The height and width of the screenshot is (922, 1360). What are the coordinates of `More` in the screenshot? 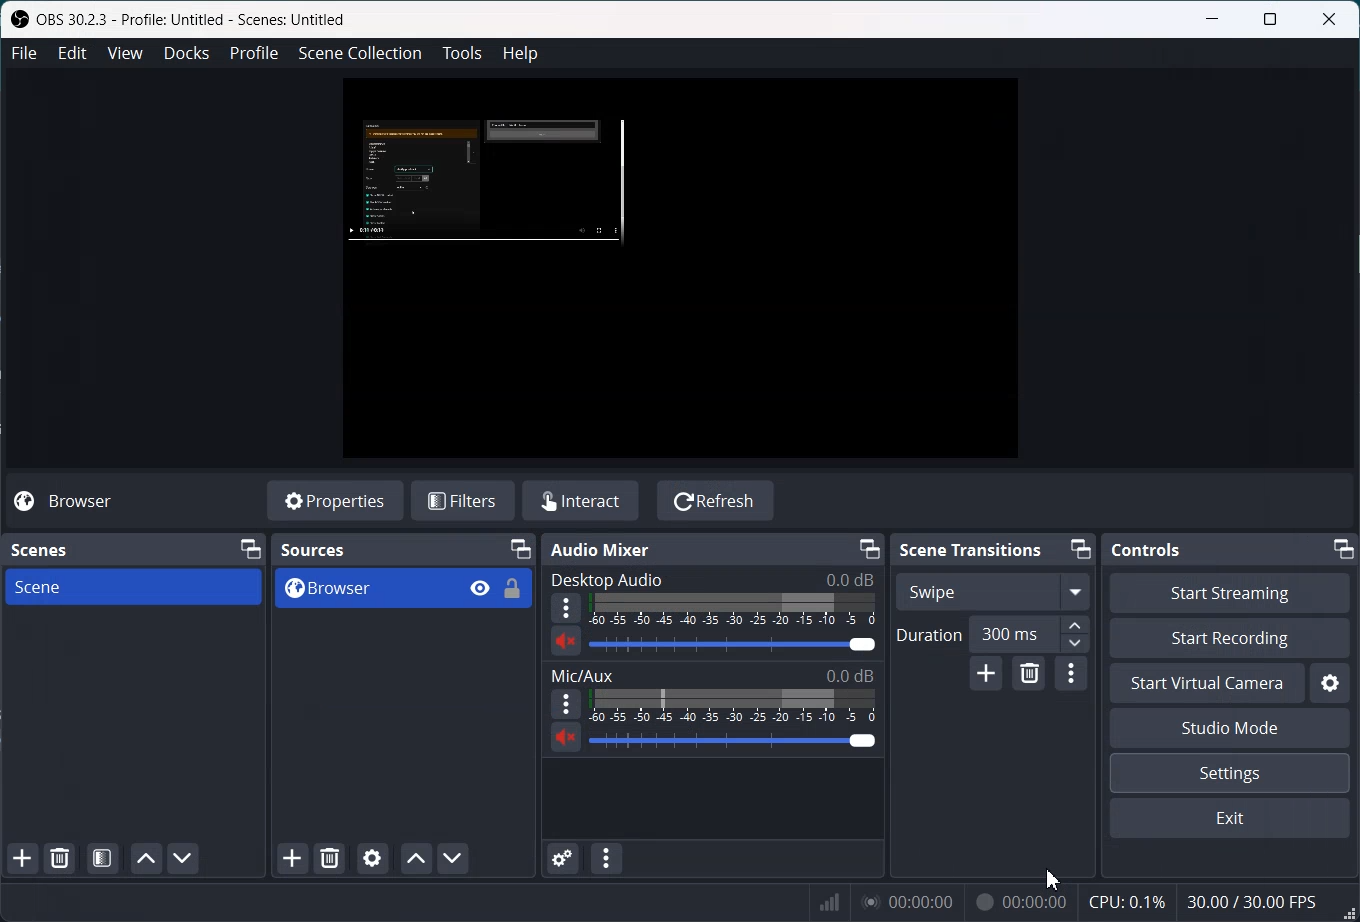 It's located at (566, 704).